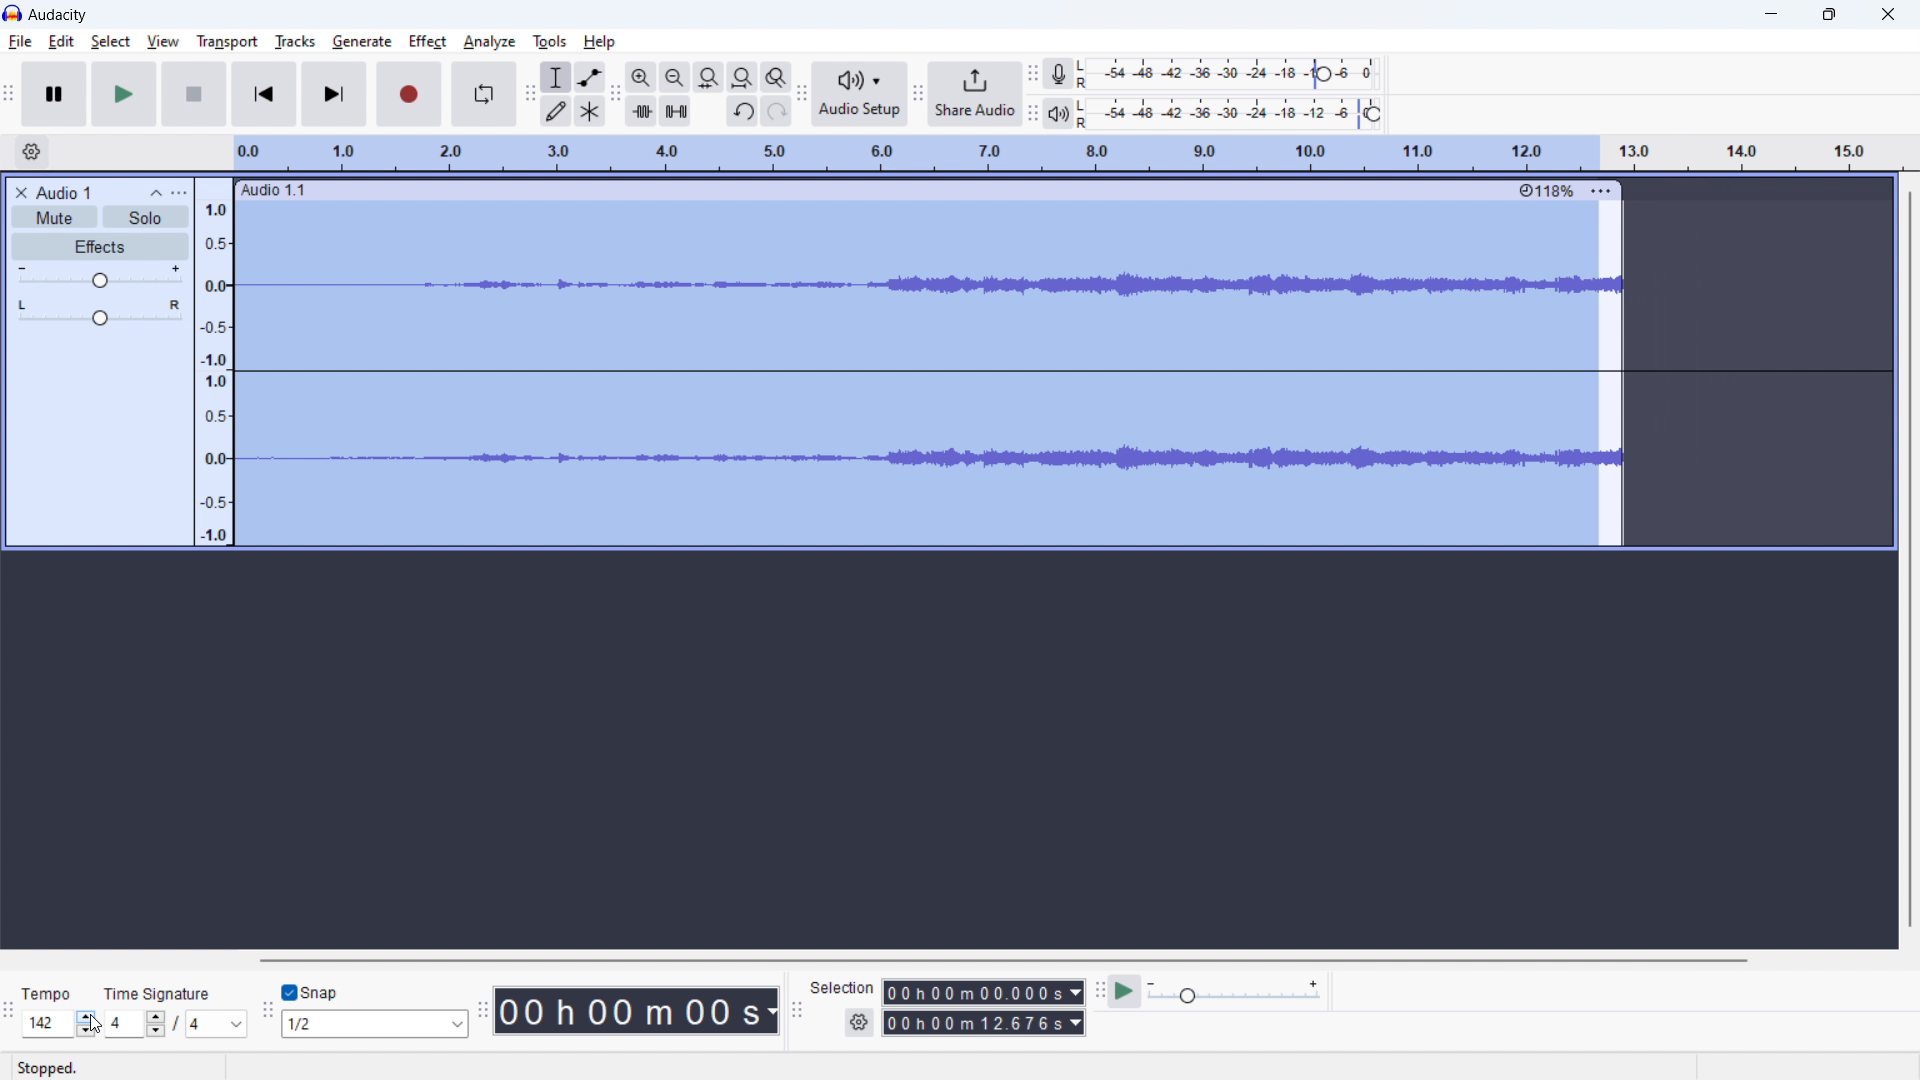 This screenshot has width=1920, height=1080. What do you see at coordinates (1062, 365) in the screenshot?
I see `Straight wave` at bounding box center [1062, 365].